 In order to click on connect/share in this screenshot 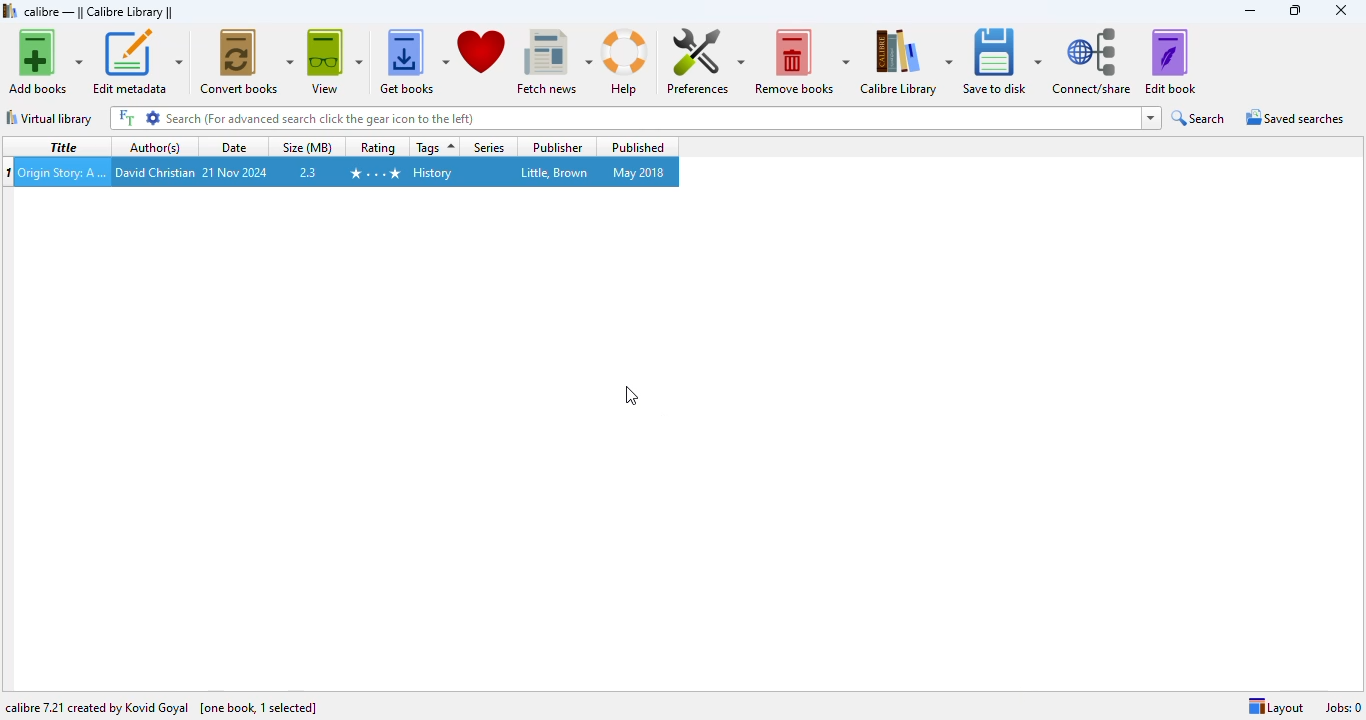, I will do `click(1094, 60)`.